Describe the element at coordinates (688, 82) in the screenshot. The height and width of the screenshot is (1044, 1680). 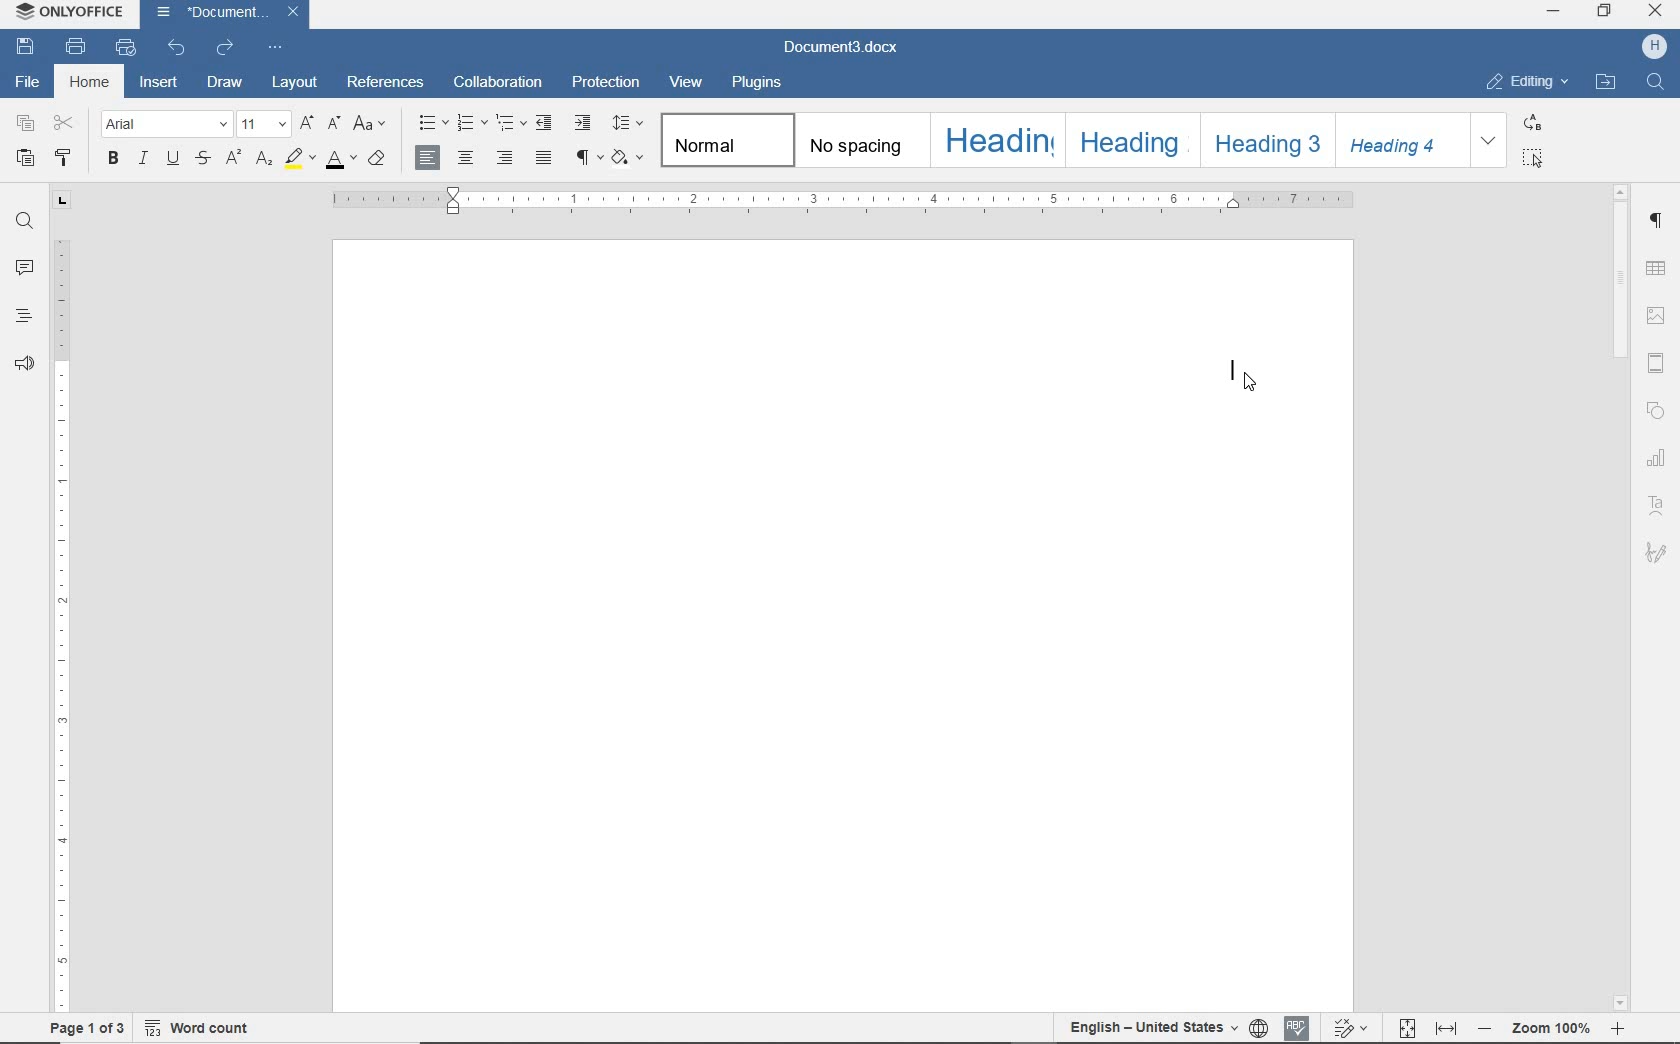
I see `VIEW` at that location.